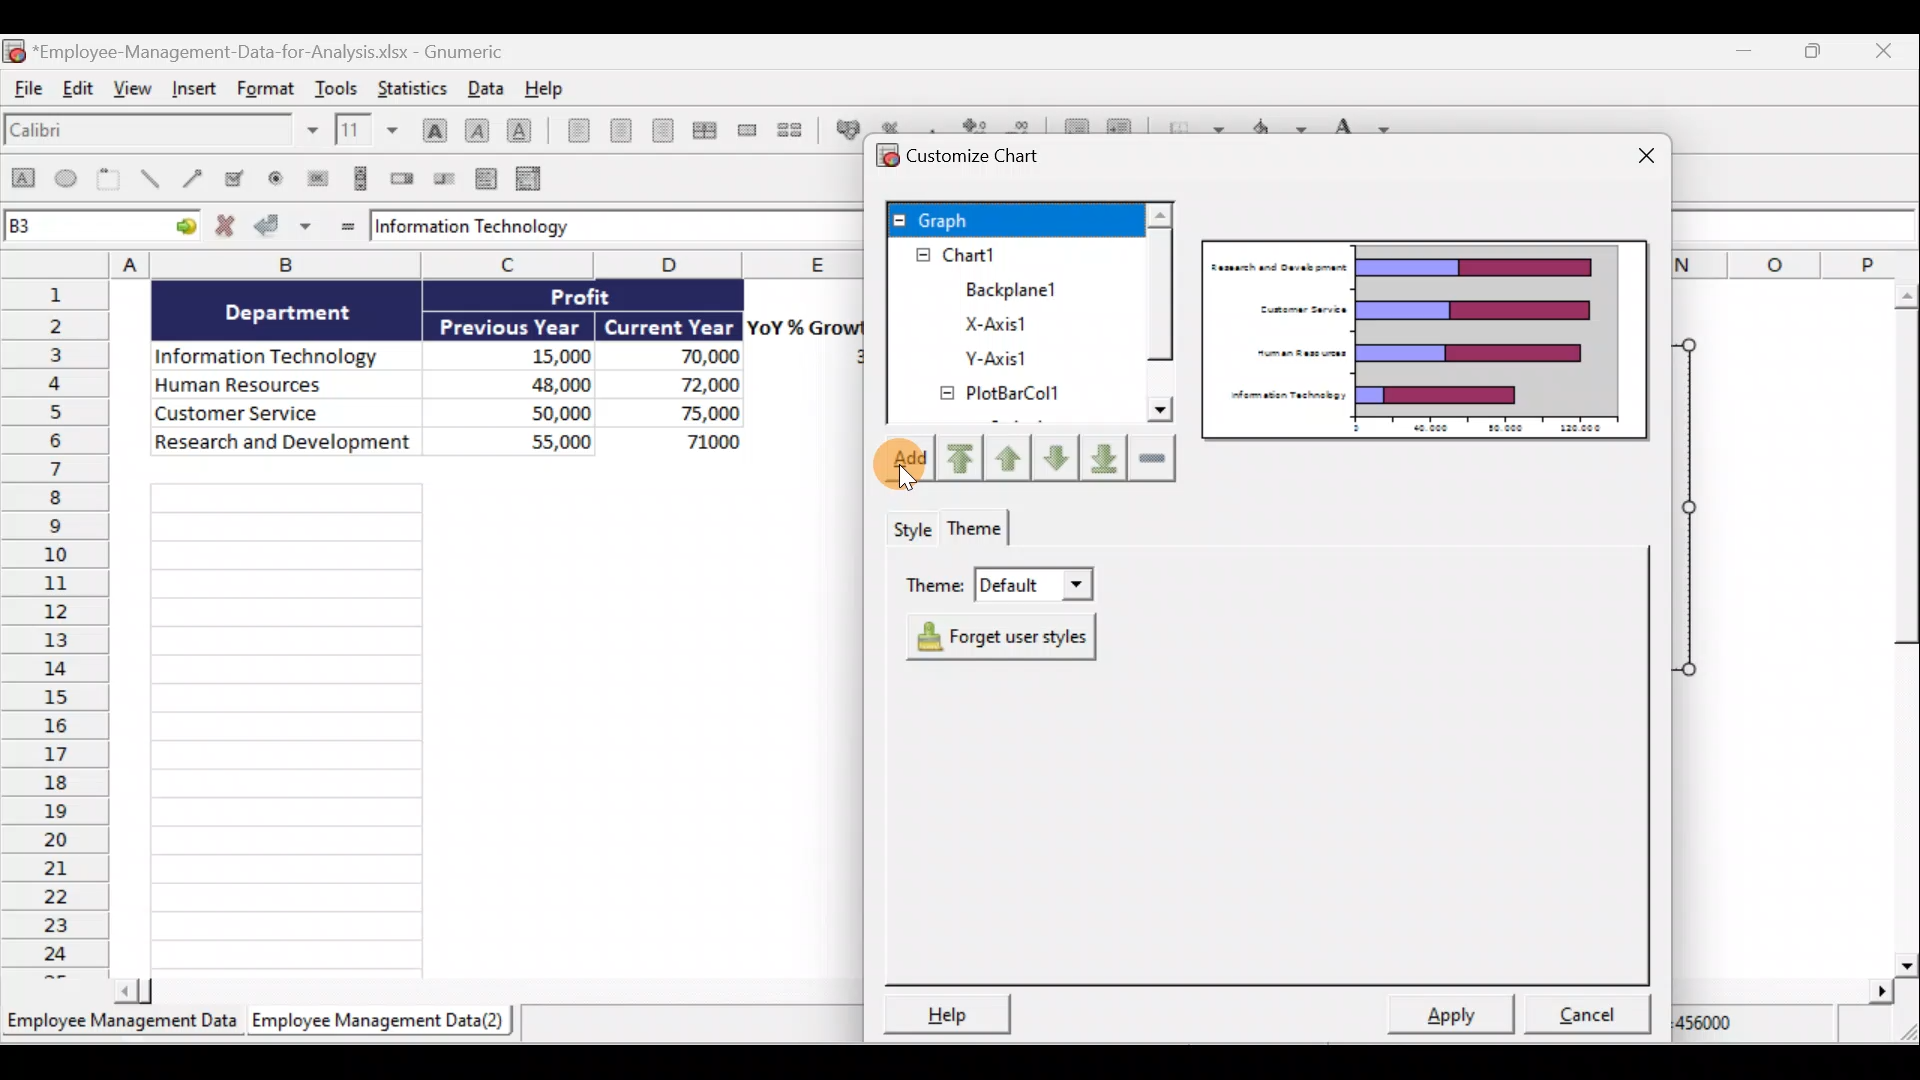  Describe the element at coordinates (689, 358) in the screenshot. I see `70,000` at that location.